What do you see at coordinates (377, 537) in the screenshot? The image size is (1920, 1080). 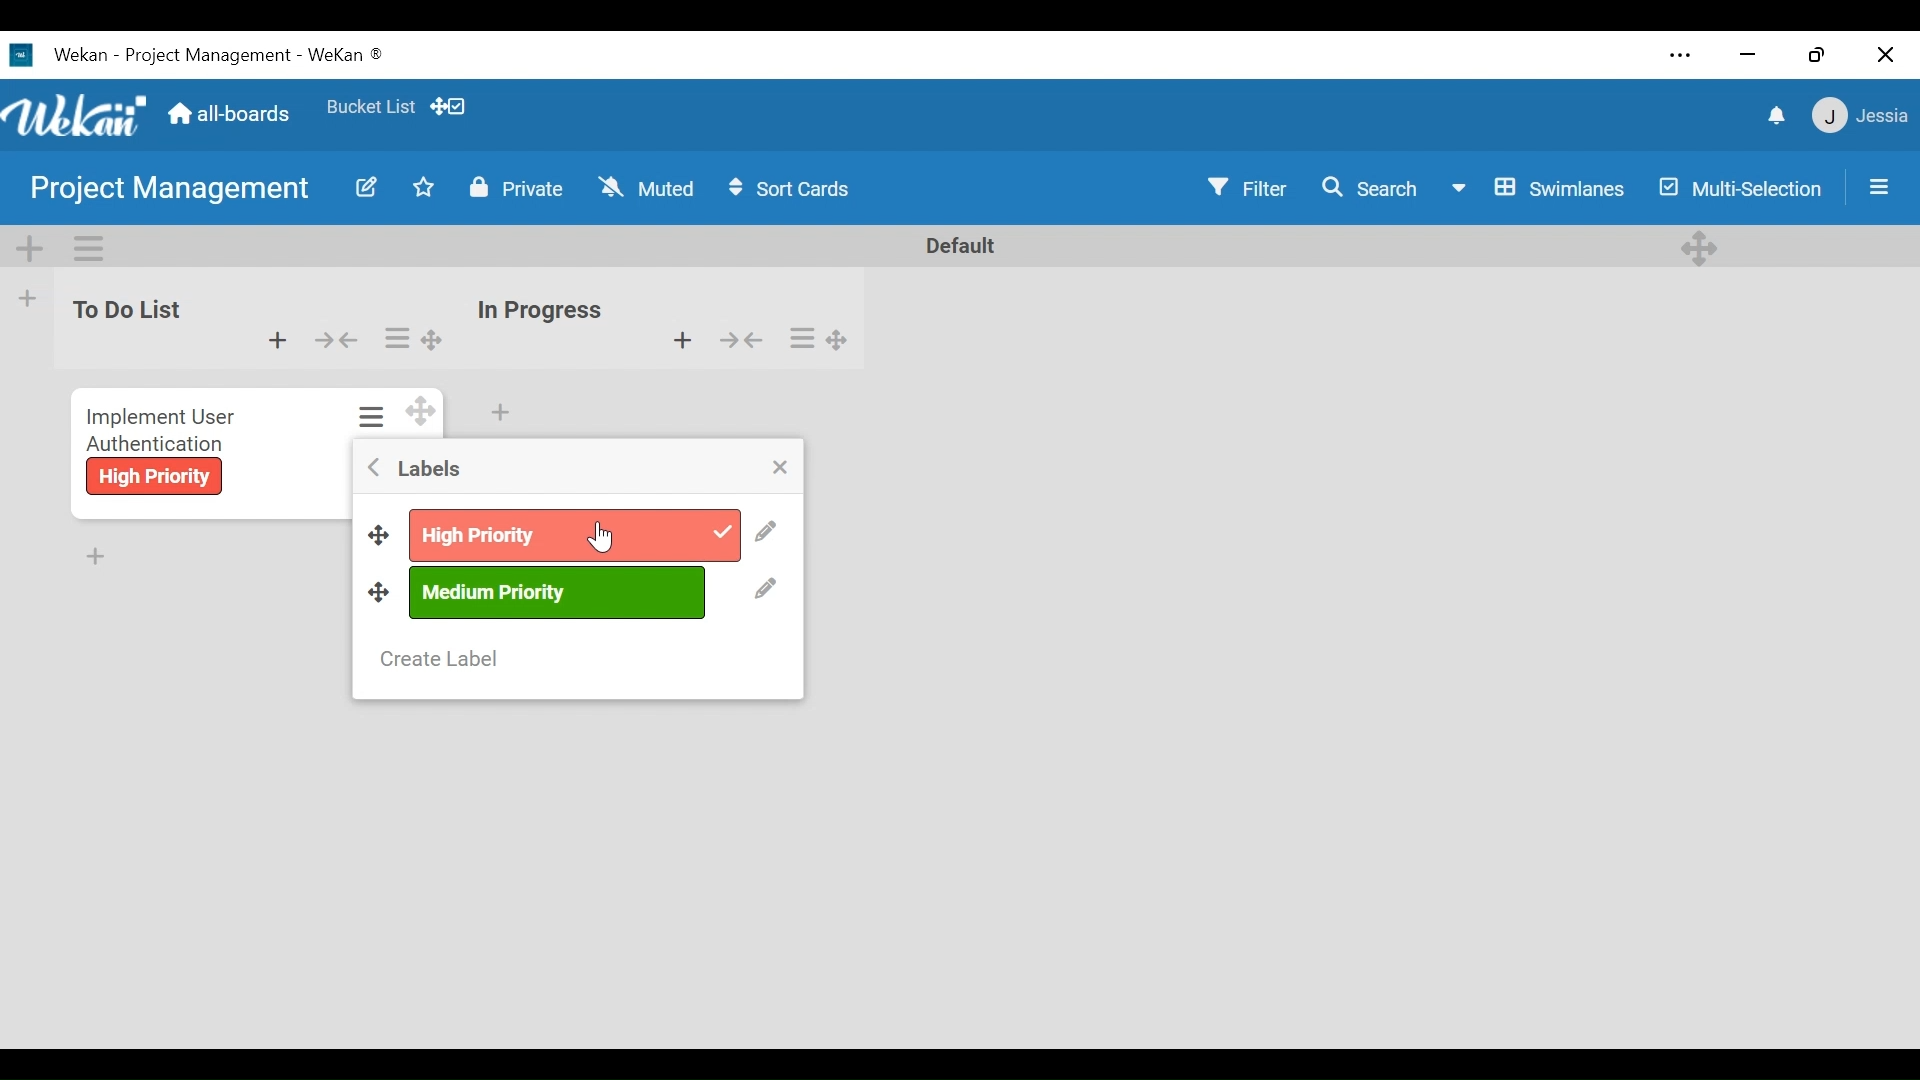 I see `drag handles` at bounding box center [377, 537].